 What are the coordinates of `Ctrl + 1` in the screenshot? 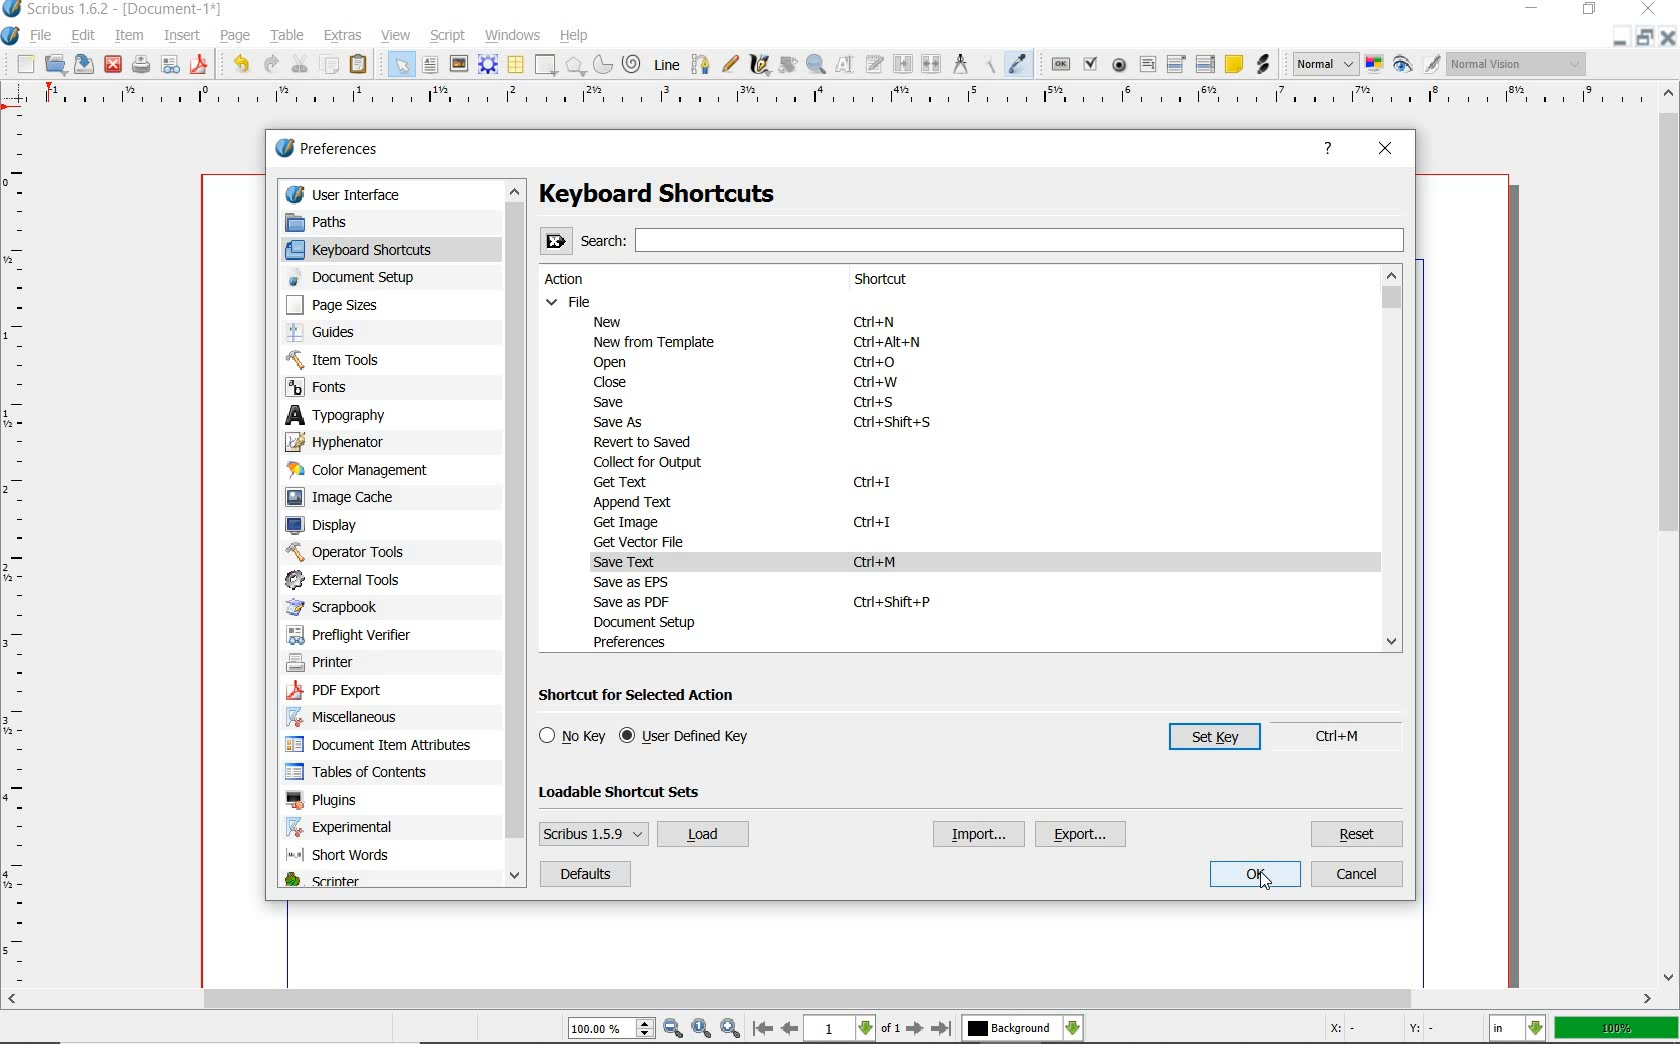 It's located at (874, 523).